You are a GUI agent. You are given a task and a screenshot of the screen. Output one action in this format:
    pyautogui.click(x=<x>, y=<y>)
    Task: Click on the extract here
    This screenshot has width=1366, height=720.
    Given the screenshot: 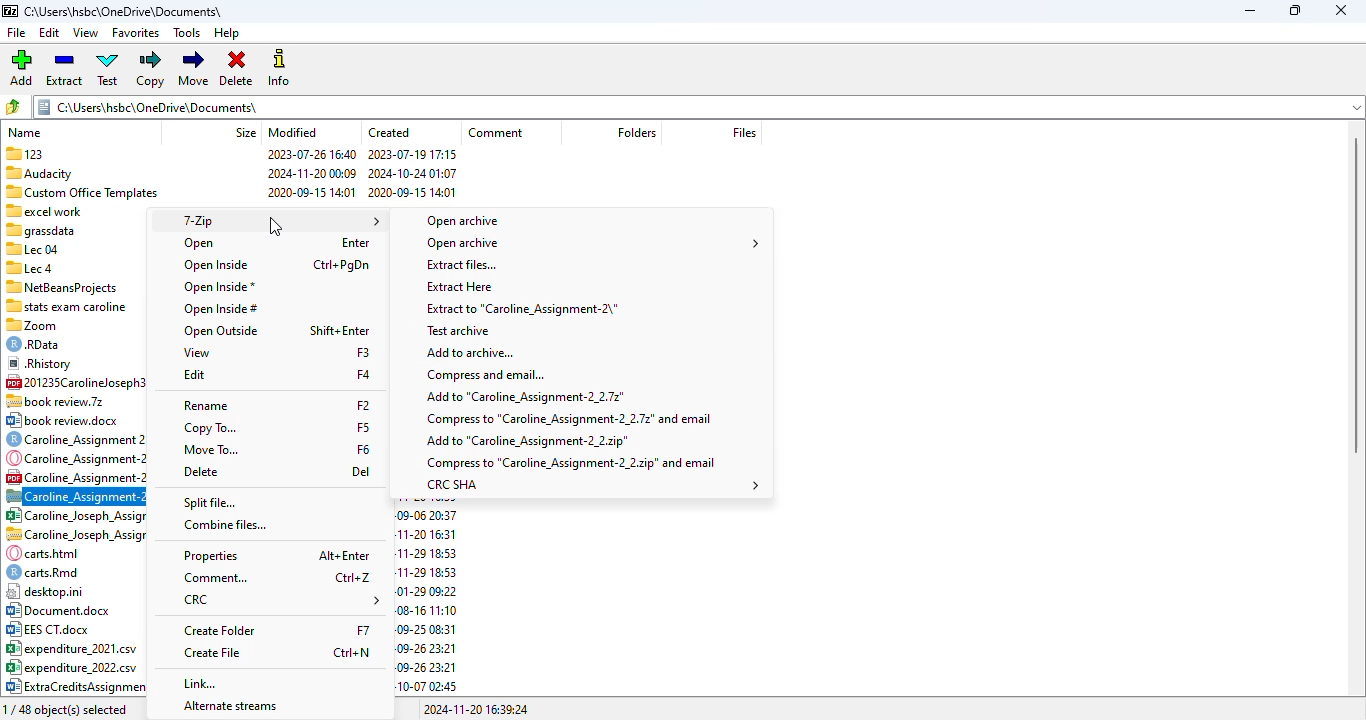 What is the action you would take?
    pyautogui.click(x=432, y=286)
    